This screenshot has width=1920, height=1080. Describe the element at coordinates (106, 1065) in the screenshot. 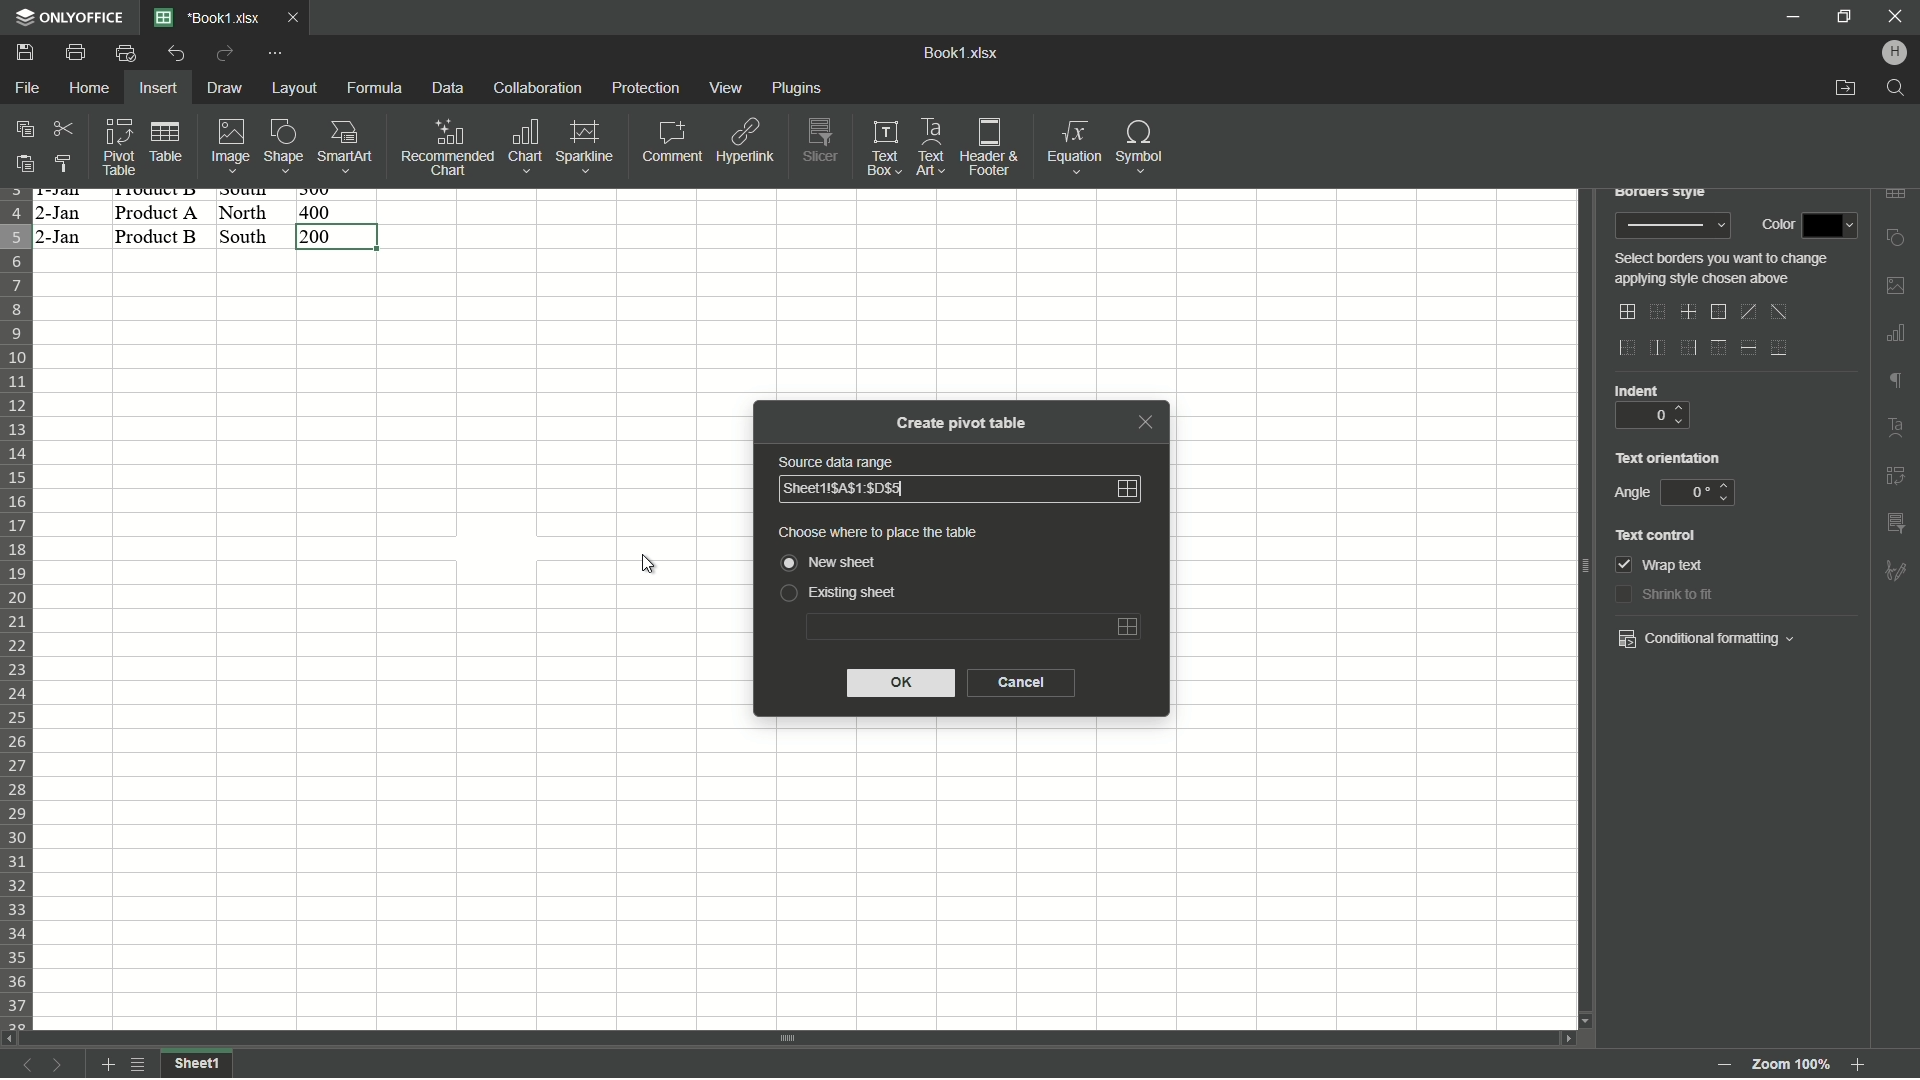

I see `add sheet` at that location.